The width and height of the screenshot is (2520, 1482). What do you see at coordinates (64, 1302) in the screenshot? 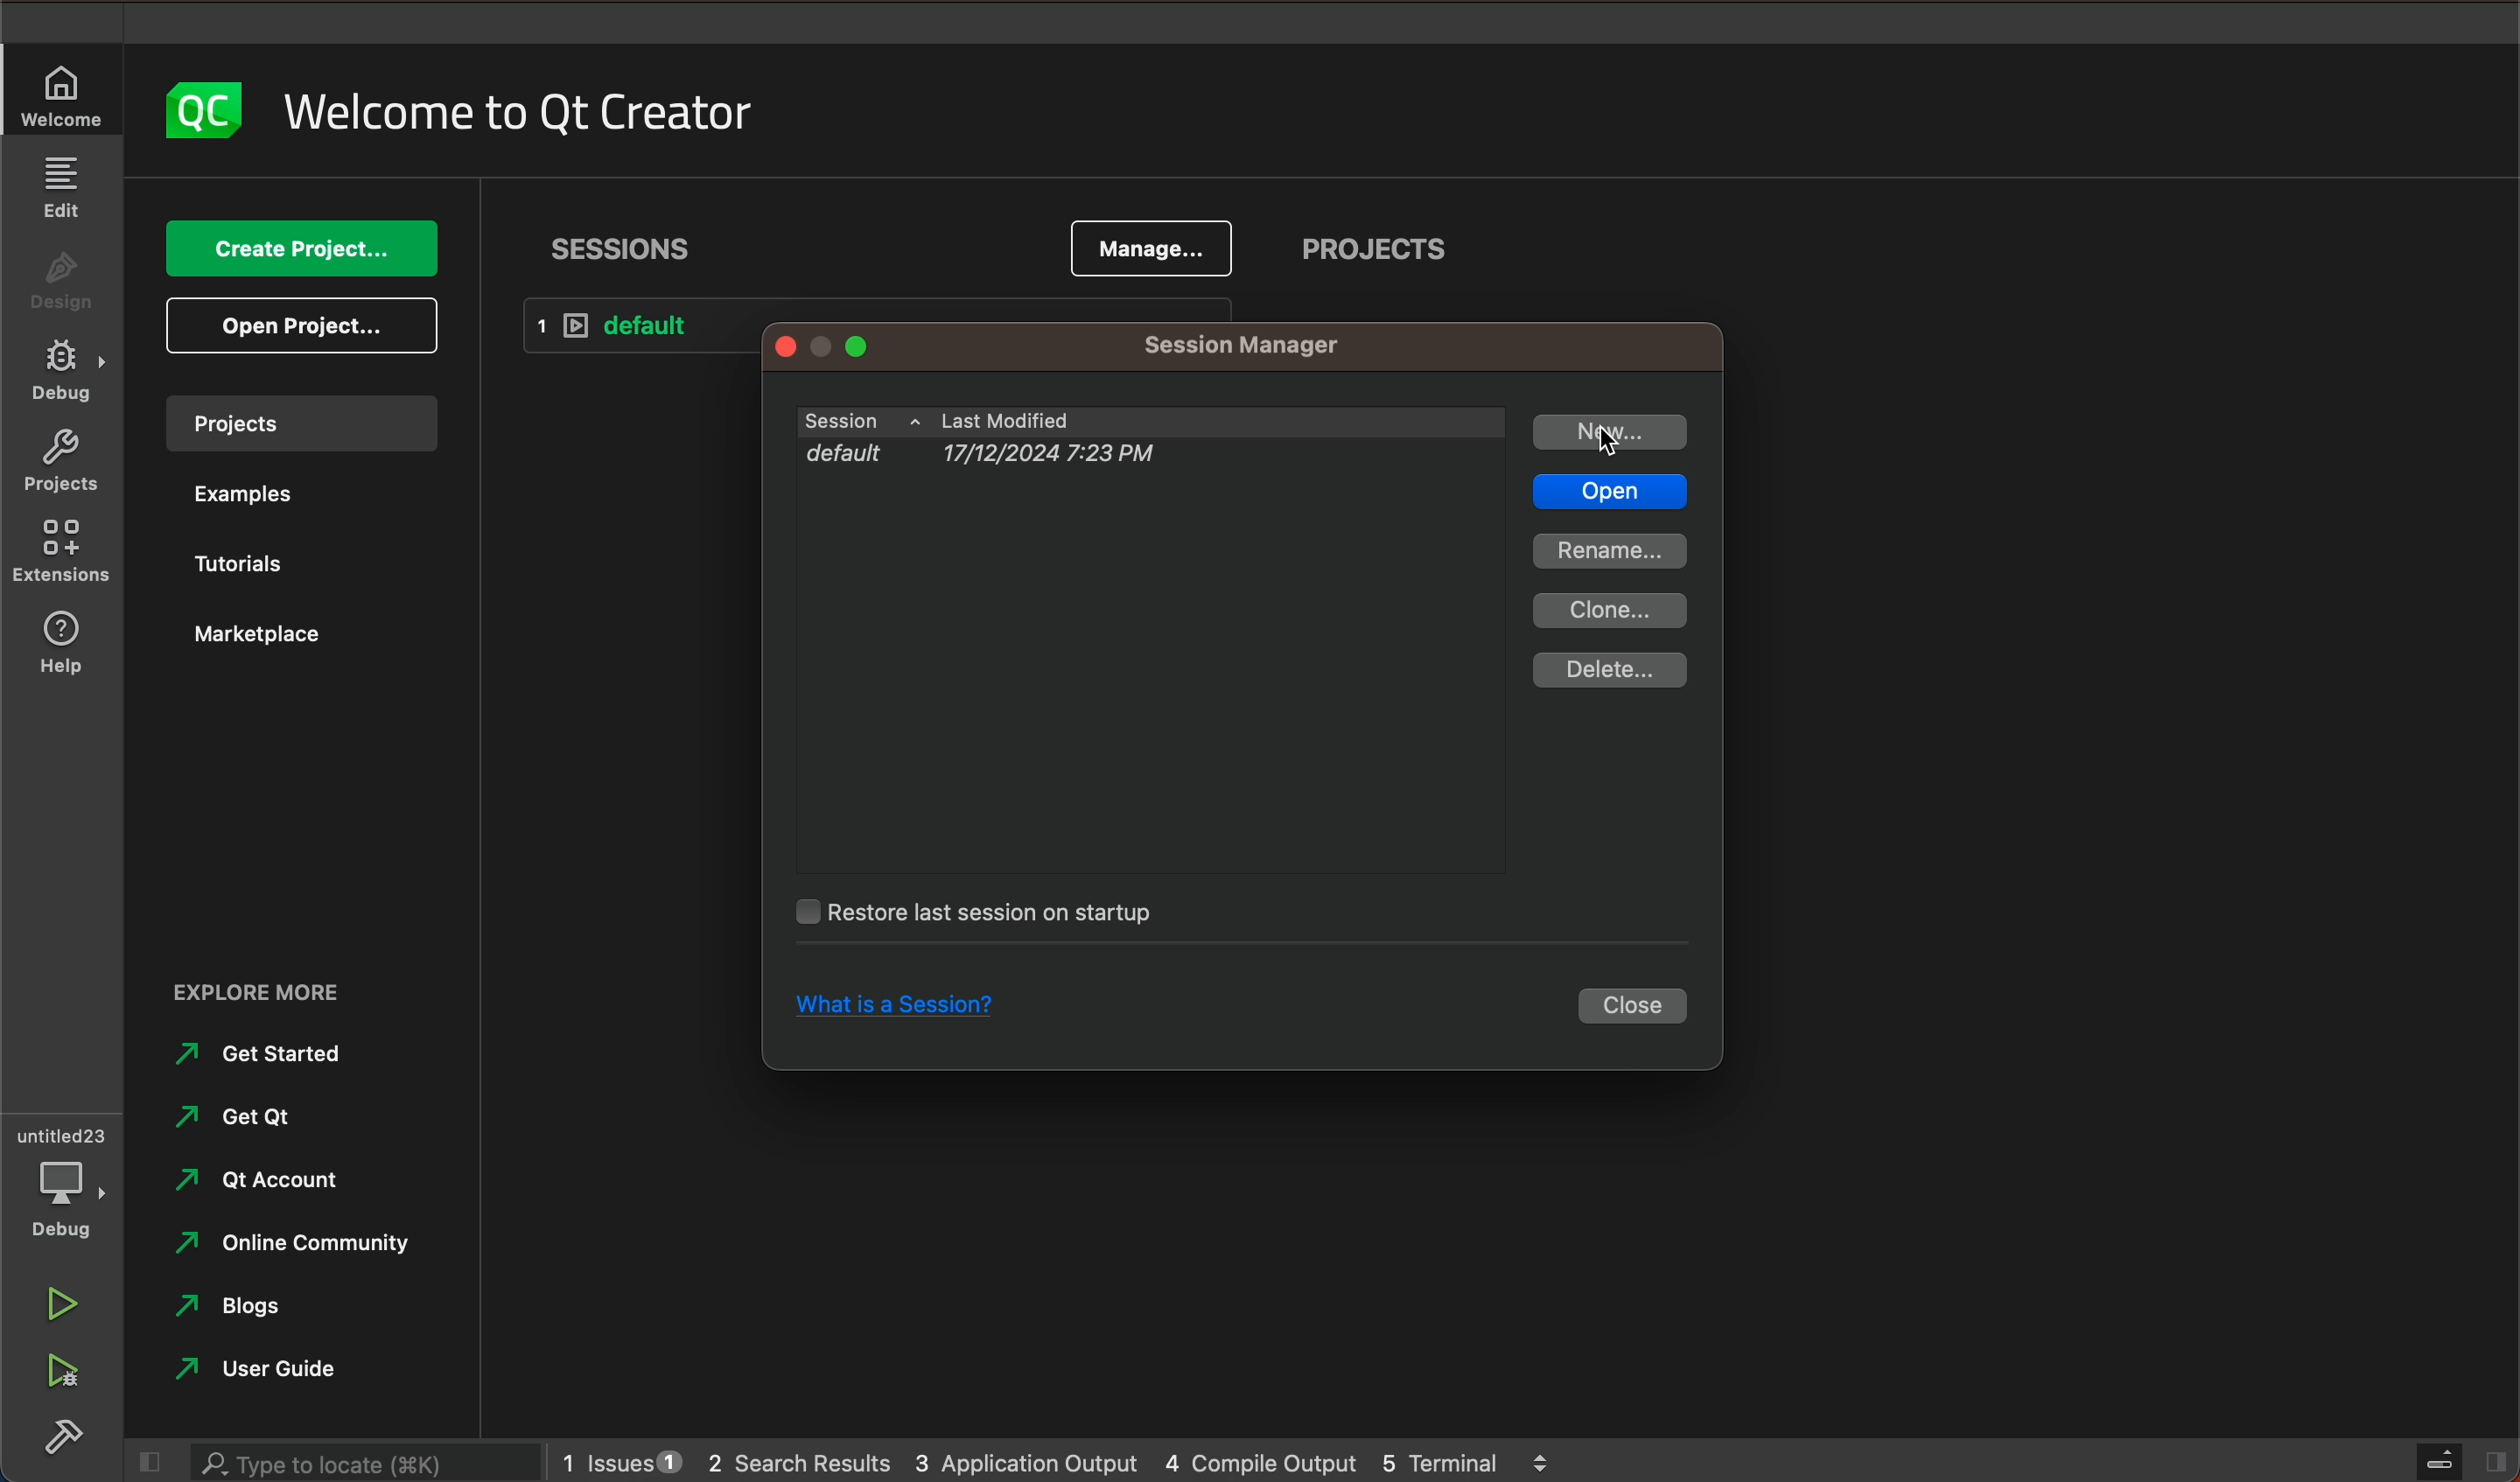
I see `run` at bounding box center [64, 1302].